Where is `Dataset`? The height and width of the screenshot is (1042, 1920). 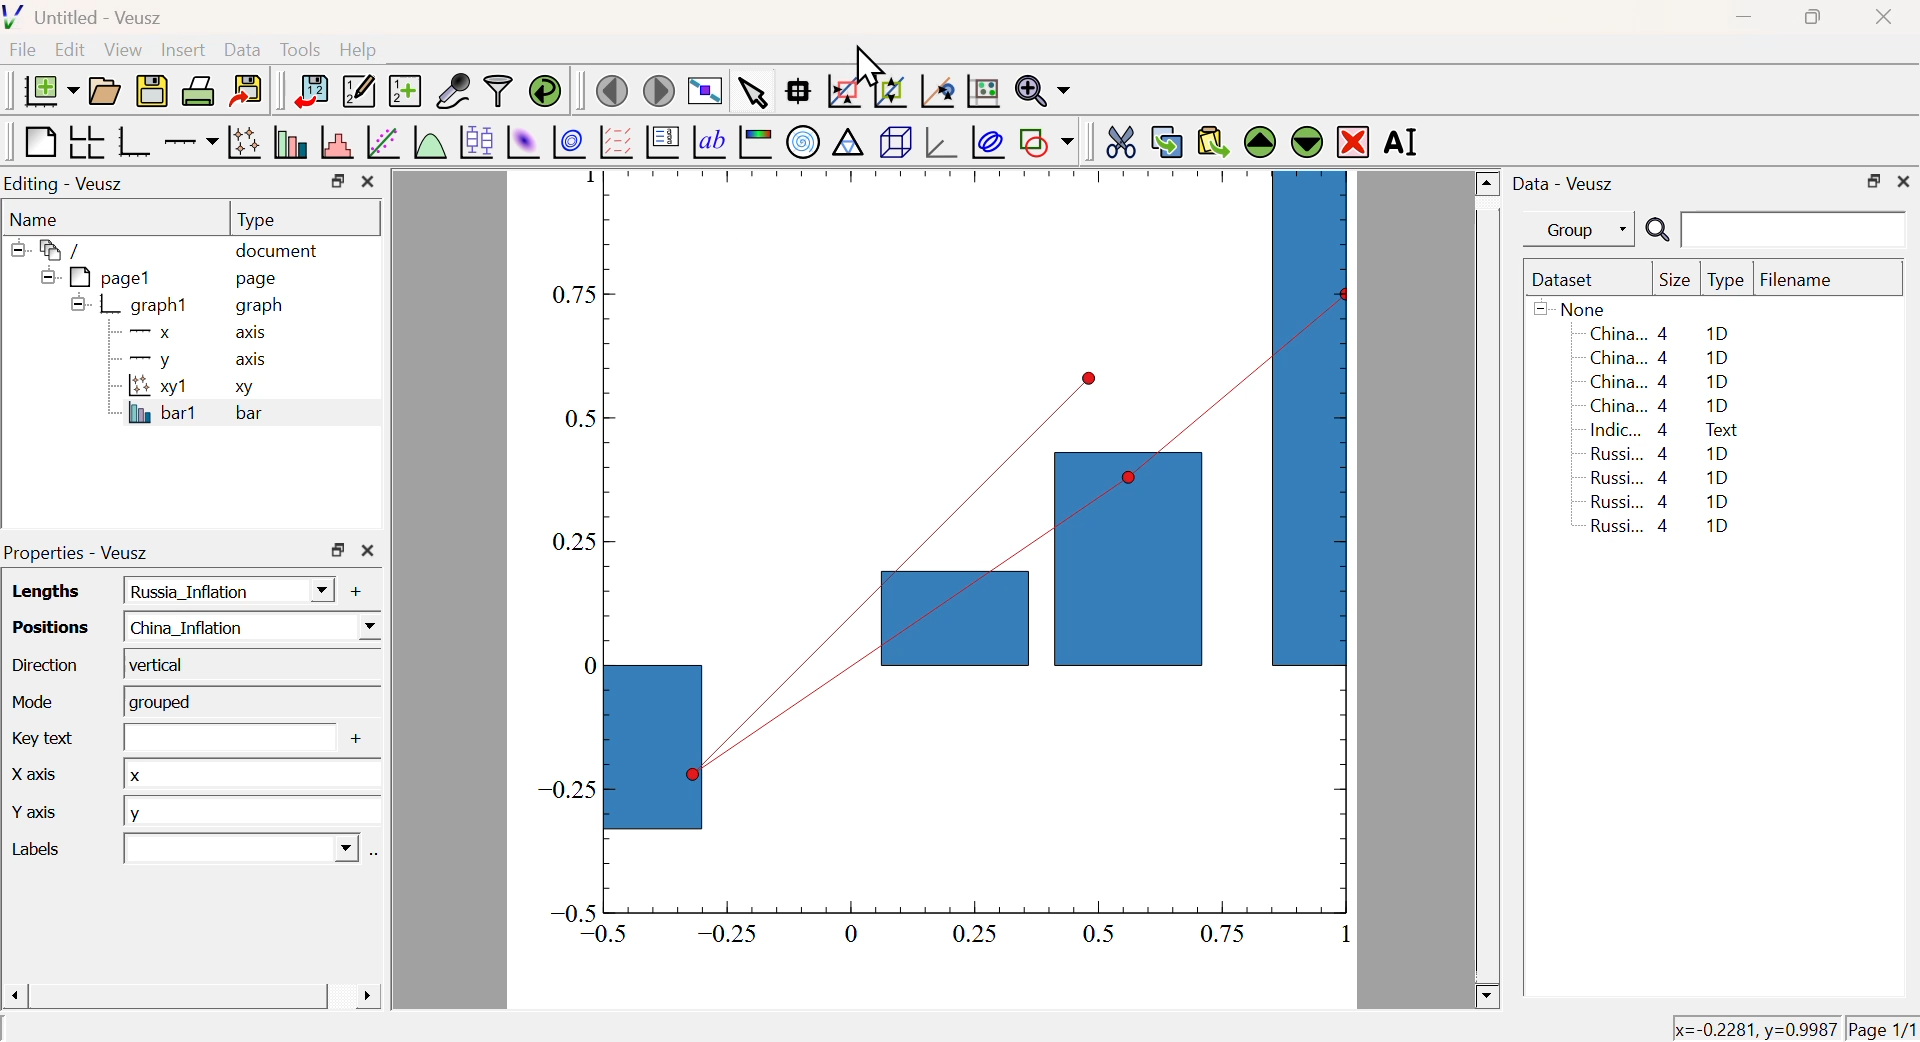
Dataset is located at coordinates (1567, 281).